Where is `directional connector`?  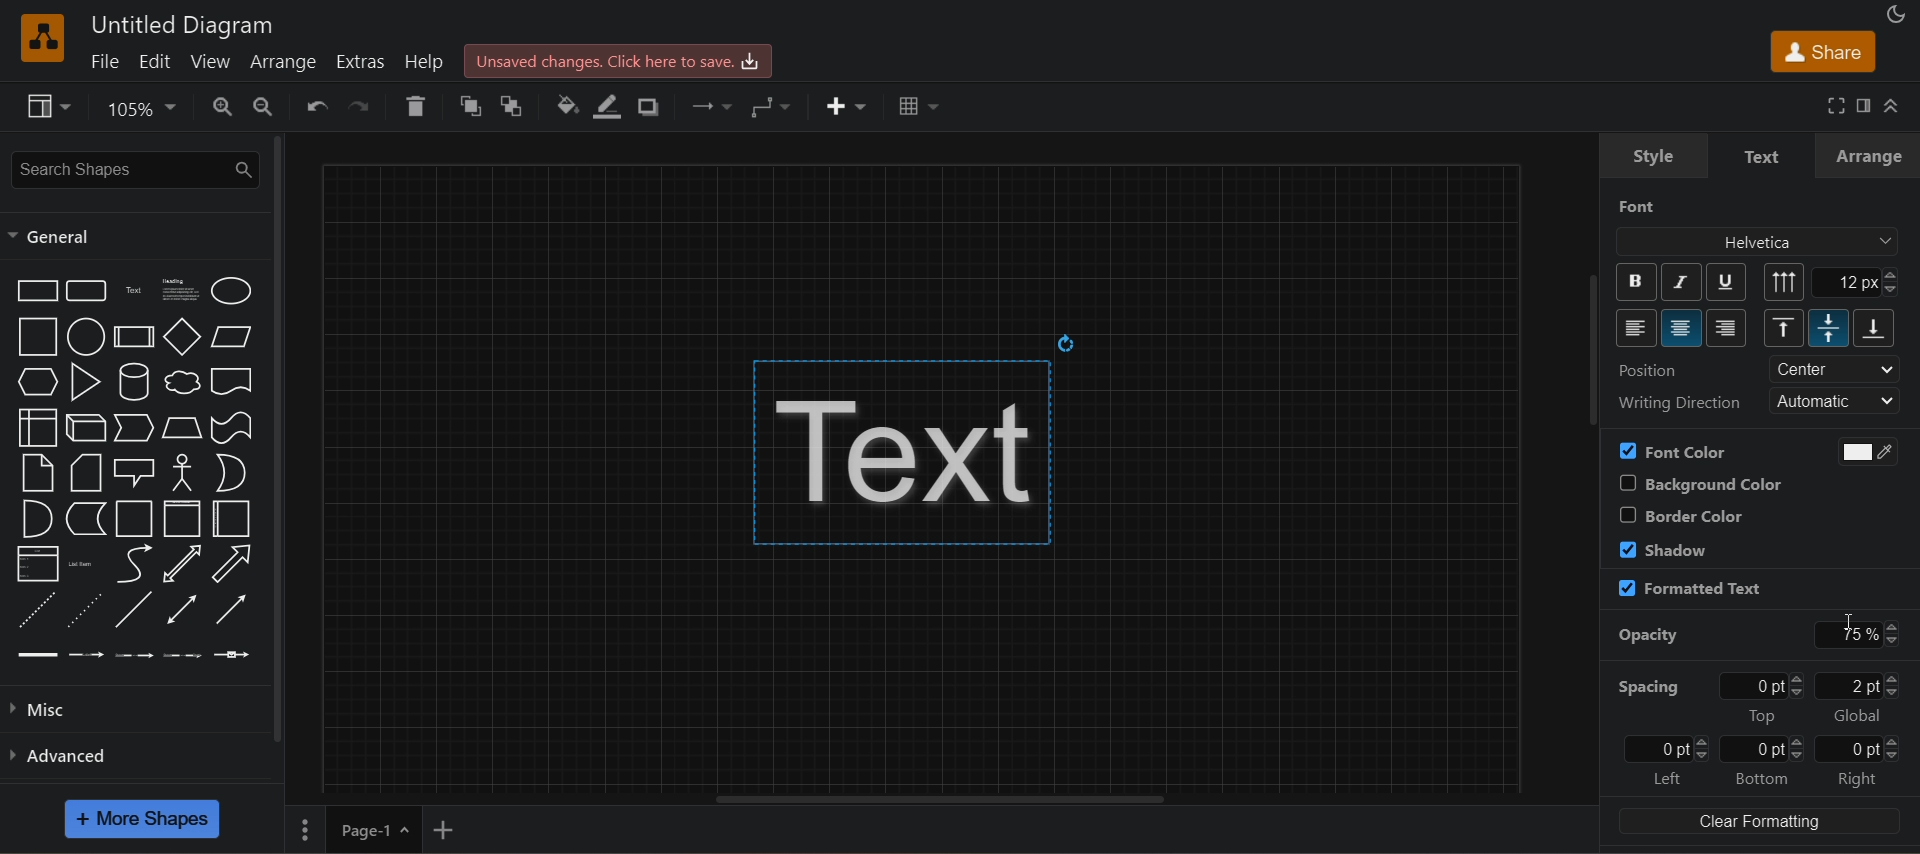
directional connector is located at coordinates (232, 609).